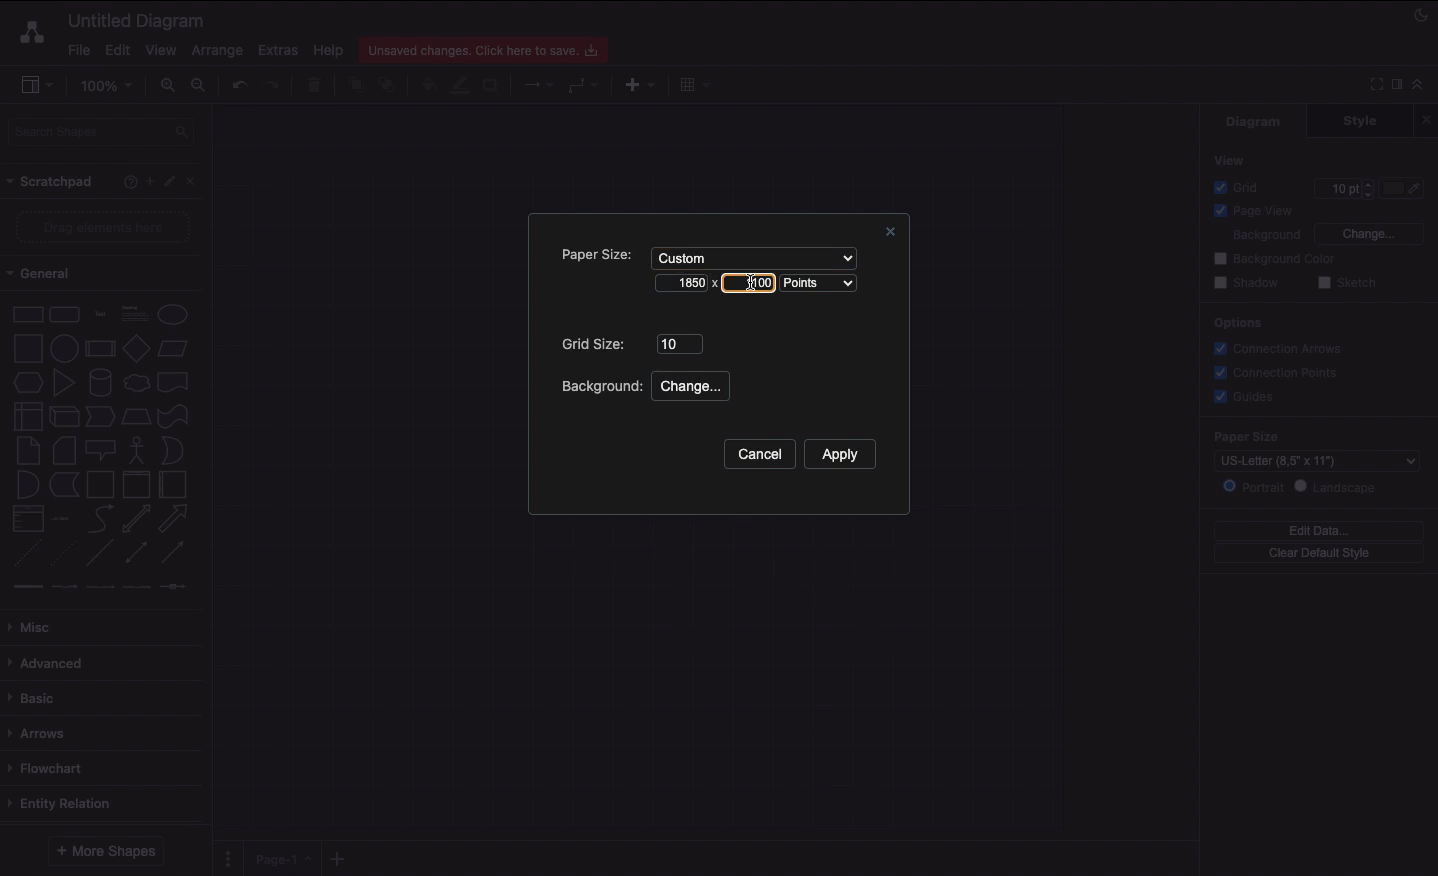 Image resolution: width=1438 pixels, height=876 pixels. What do you see at coordinates (49, 768) in the screenshot?
I see `Flowchart` at bounding box center [49, 768].